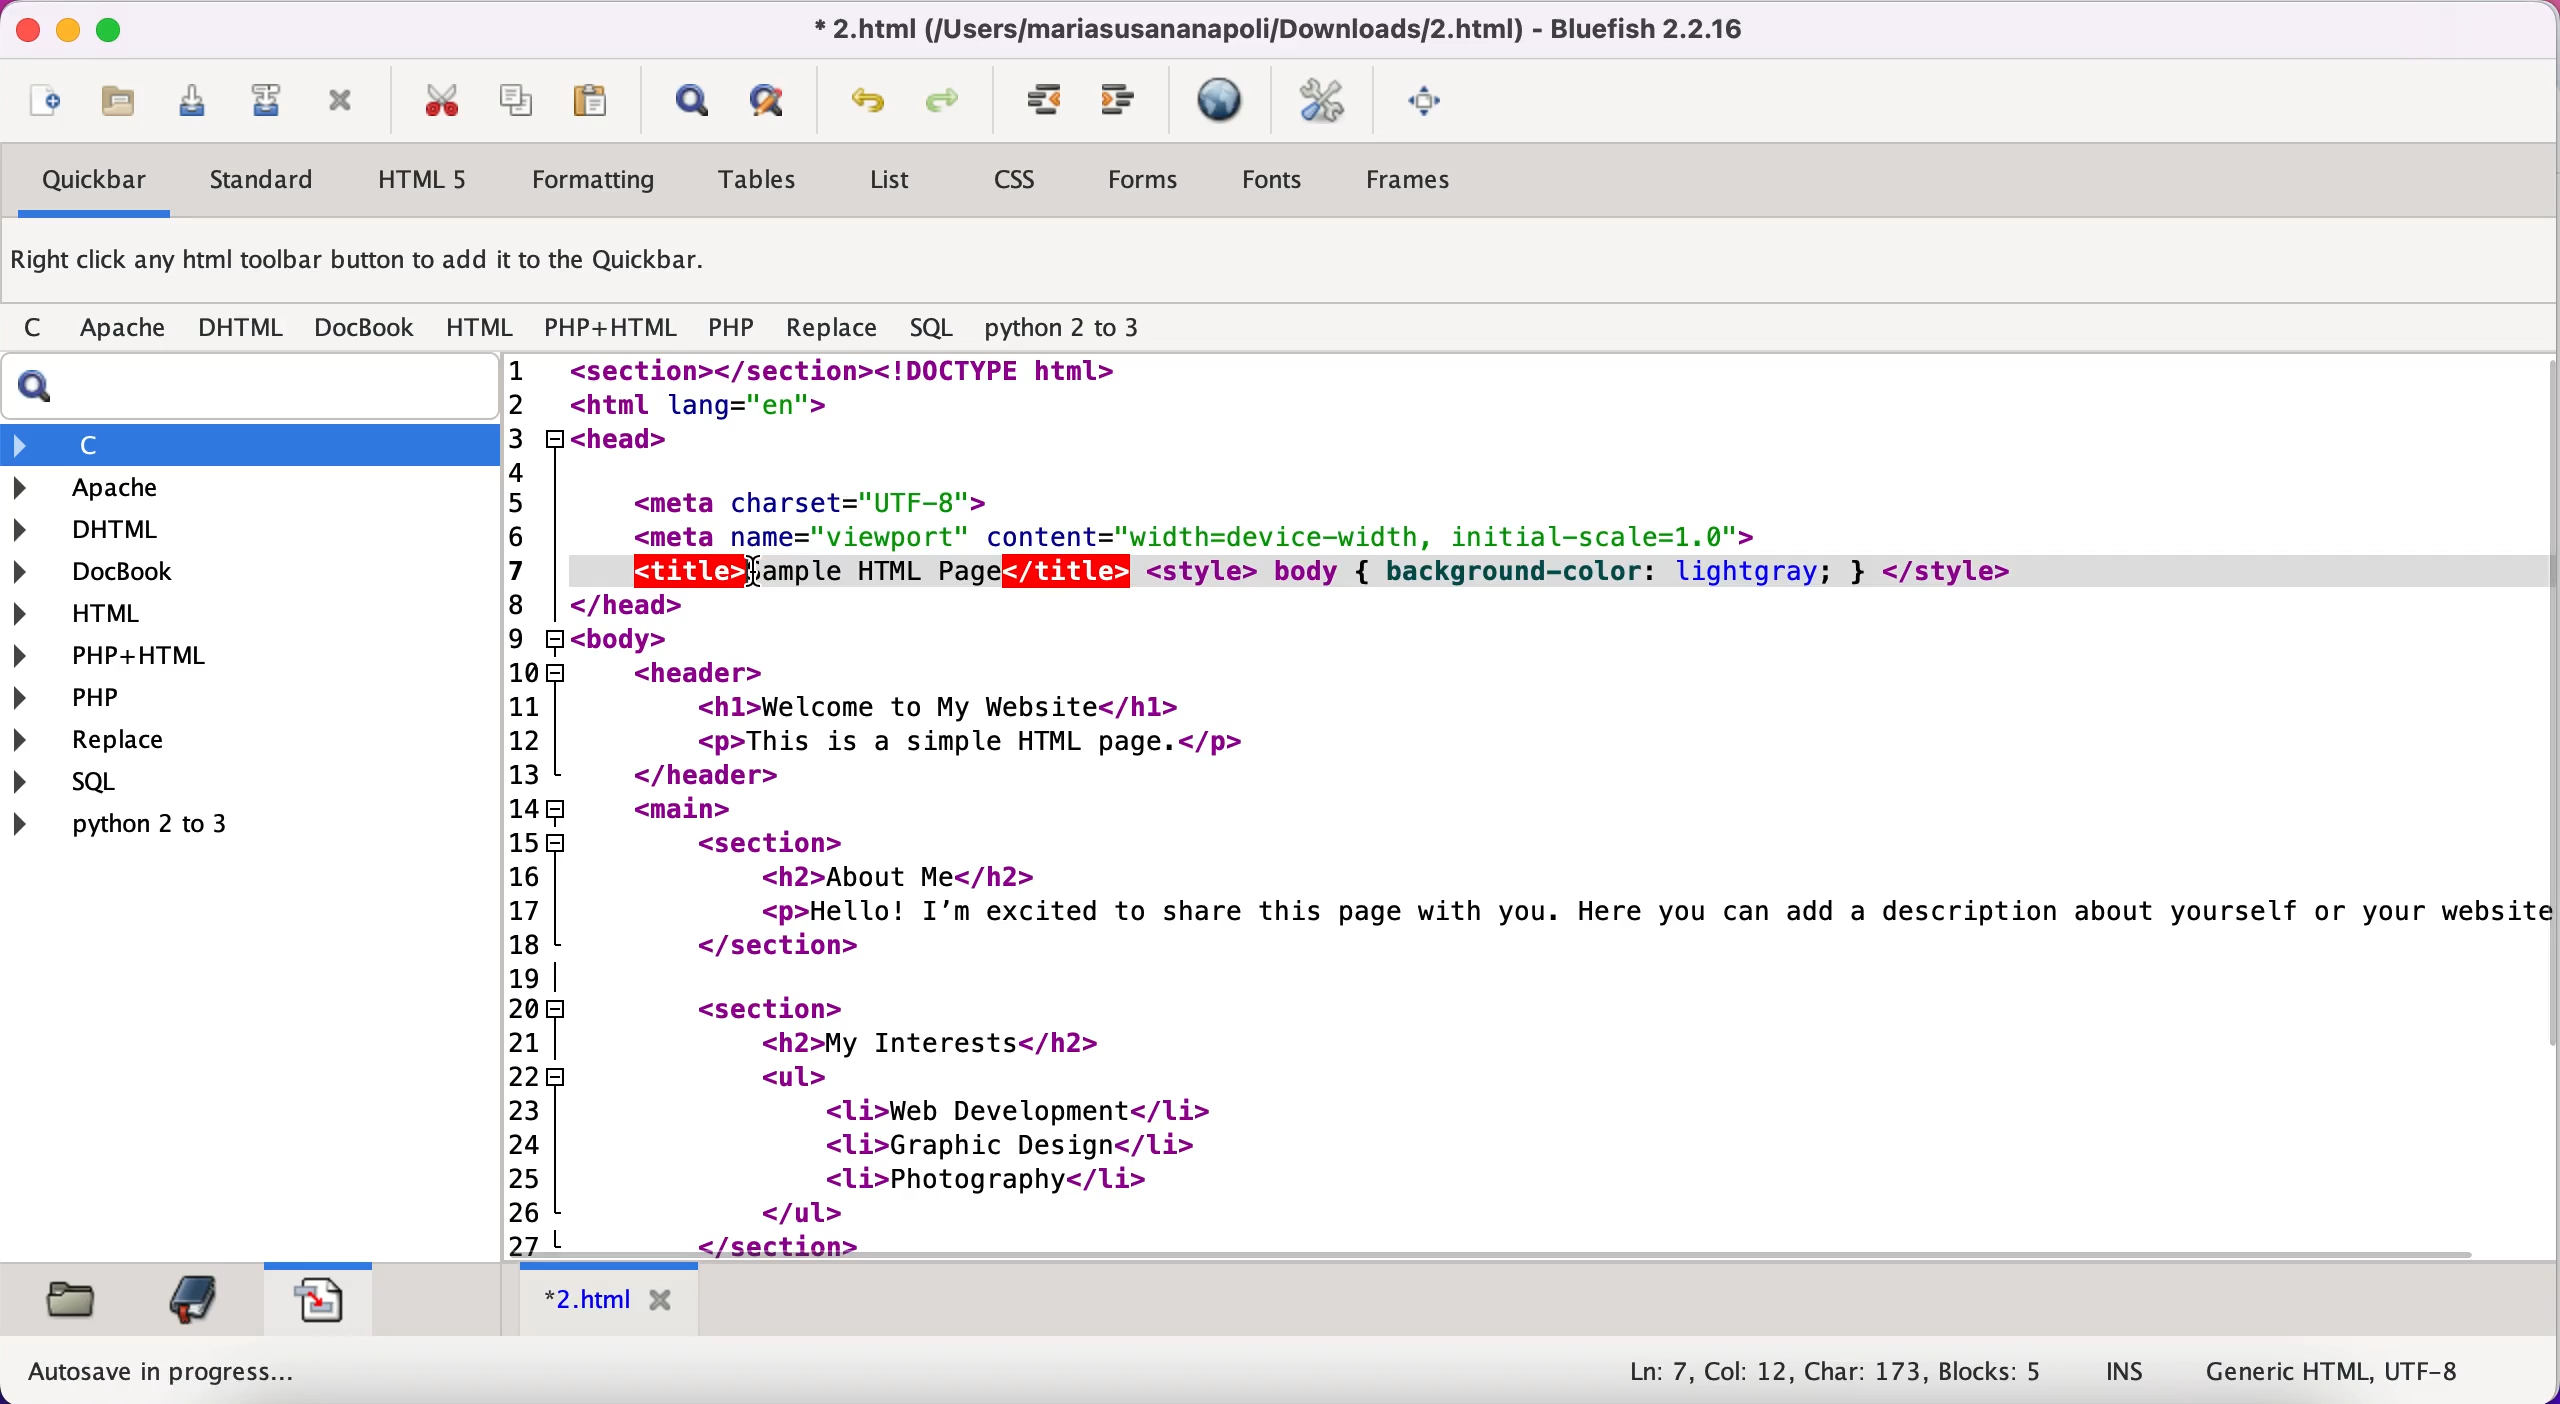 This screenshot has height=1404, width=2560. I want to click on python 2 to 3, so click(146, 823).